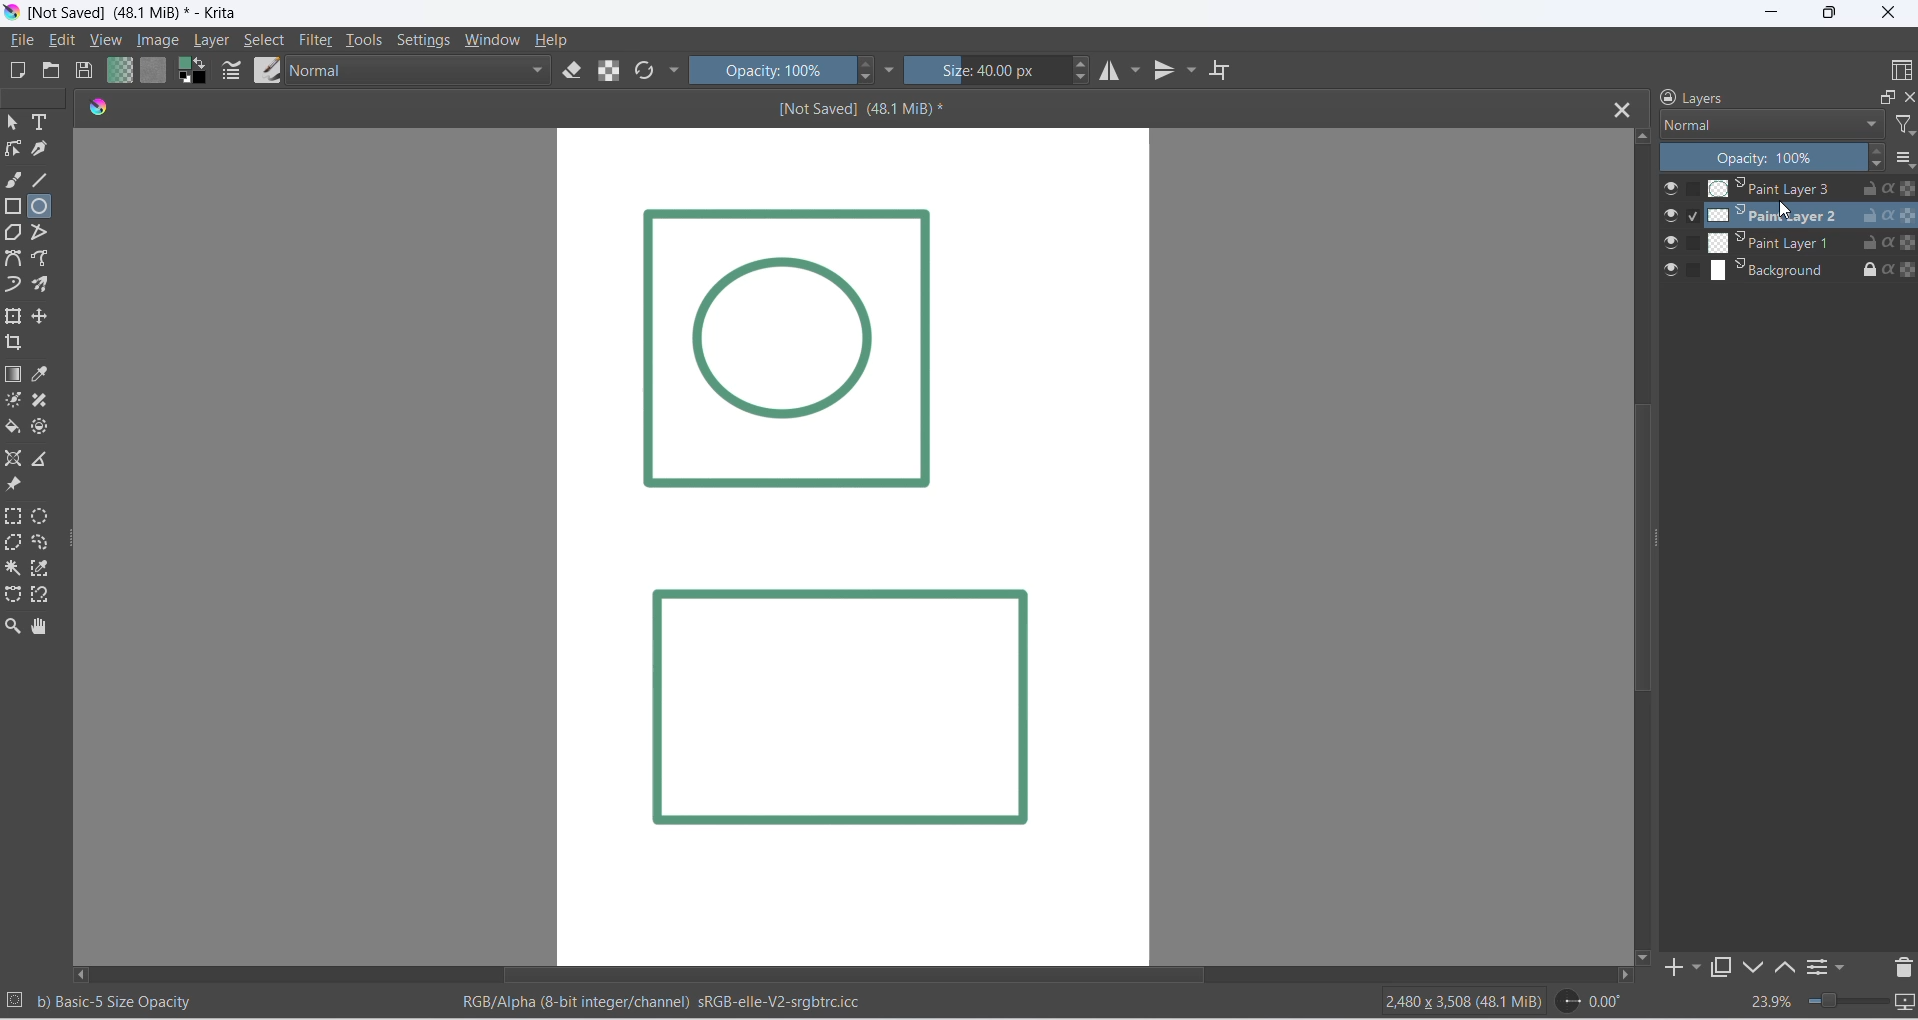 The image size is (1918, 1020). I want to click on contigous selection stool, so click(14, 568).